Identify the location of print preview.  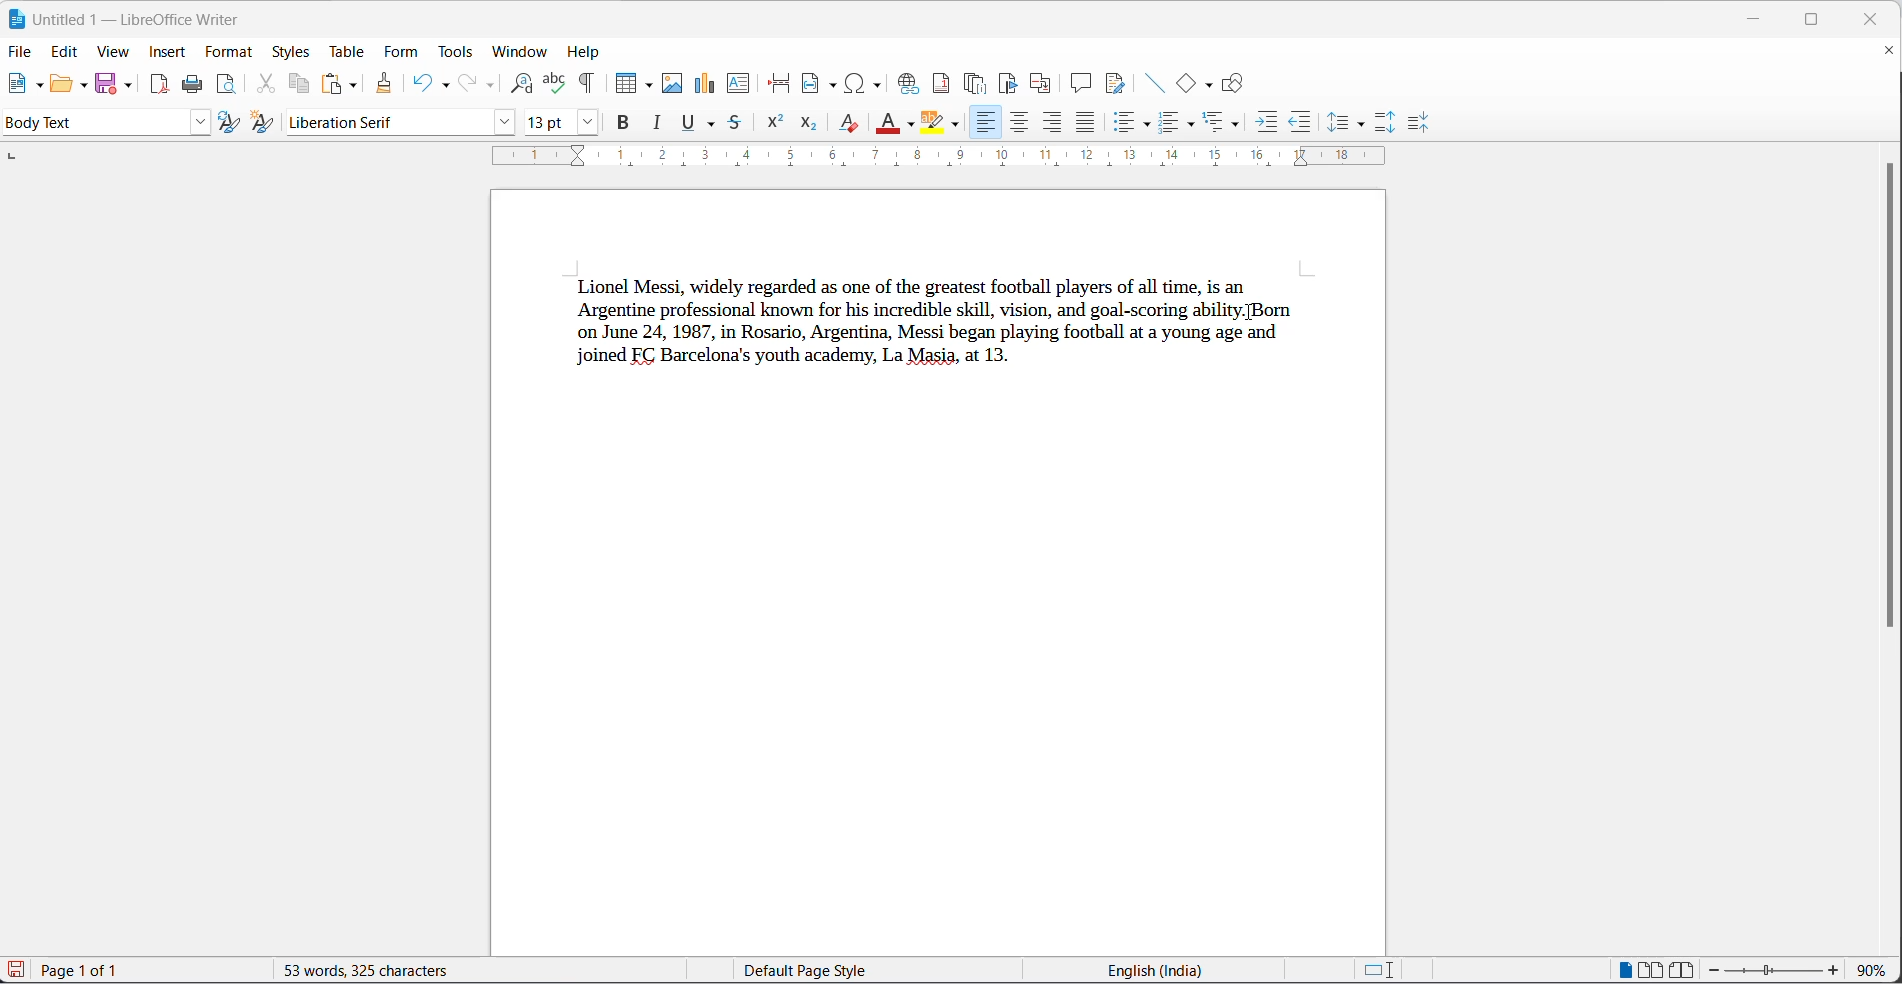
(227, 86).